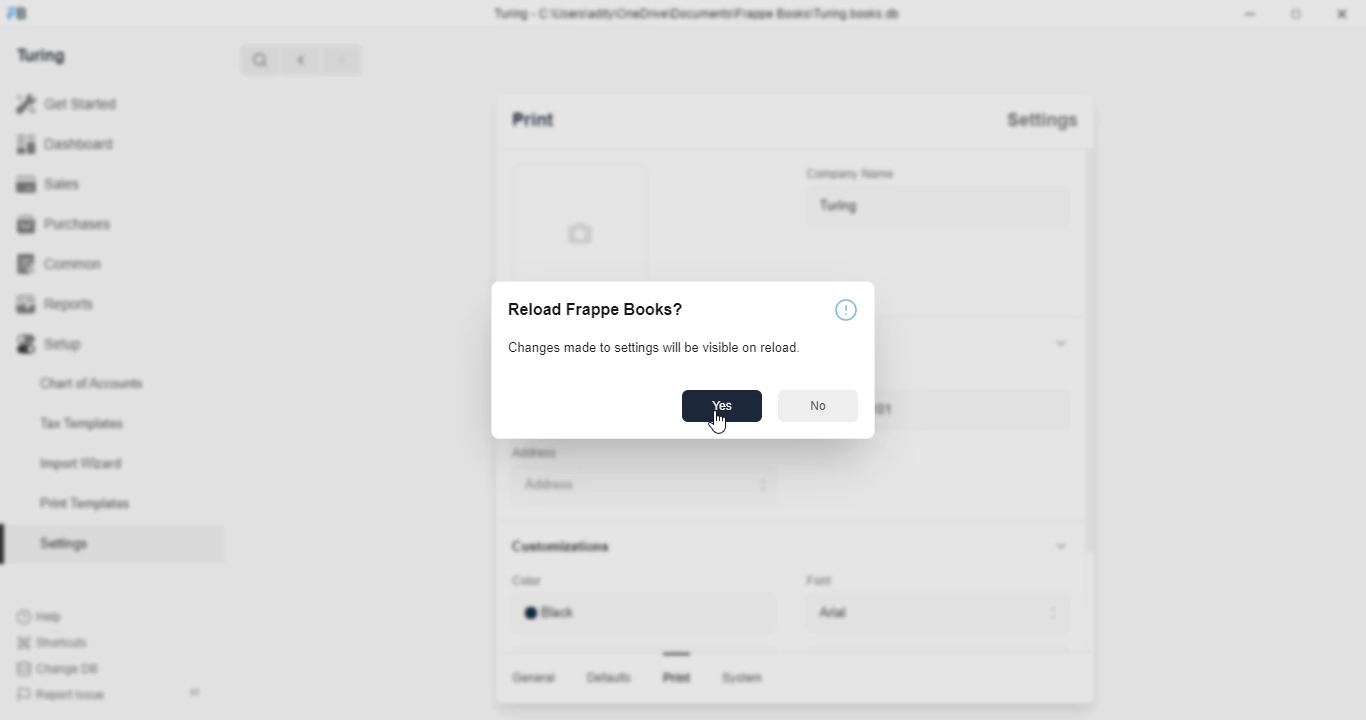 The width and height of the screenshot is (1366, 720). What do you see at coordinates (108, 304) in the screenshot?
I see `Reports.` at bounding box center [108, 304].